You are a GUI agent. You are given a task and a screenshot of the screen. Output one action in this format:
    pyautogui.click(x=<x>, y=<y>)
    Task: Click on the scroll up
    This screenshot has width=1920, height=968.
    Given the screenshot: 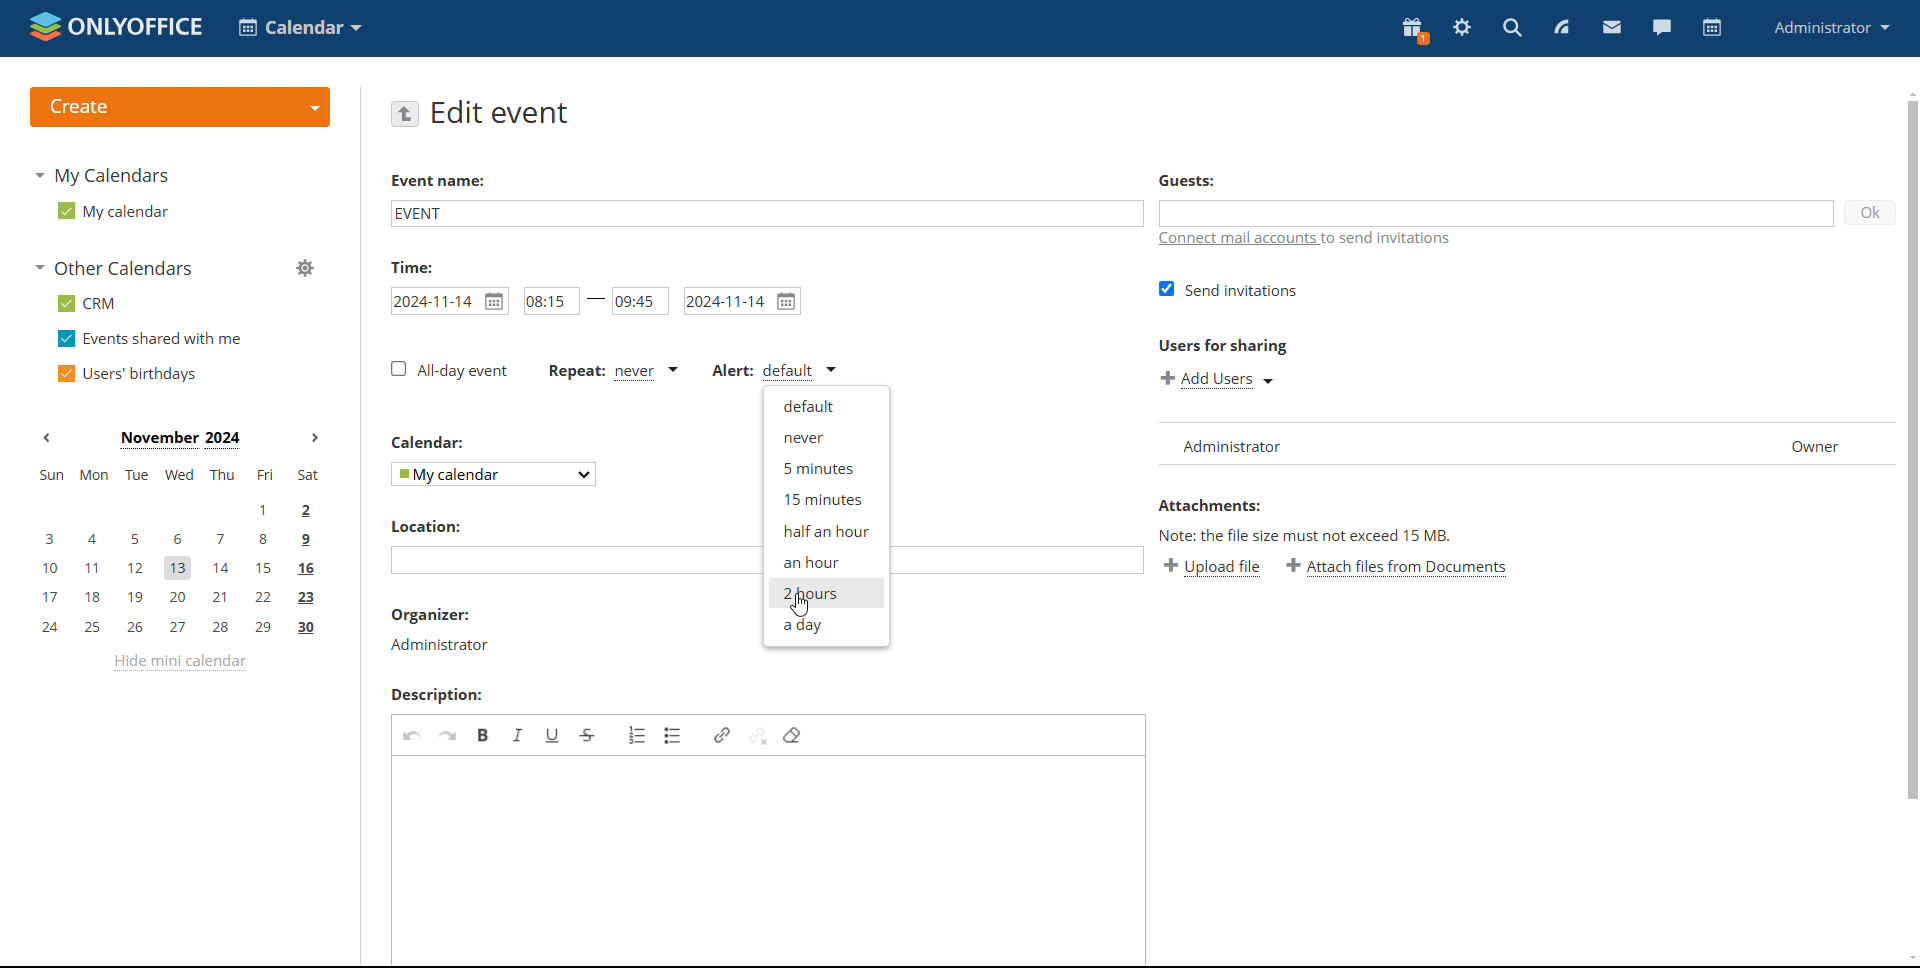 What is the action you would take?
    pyautogui.click(x=1908, y=93)
    